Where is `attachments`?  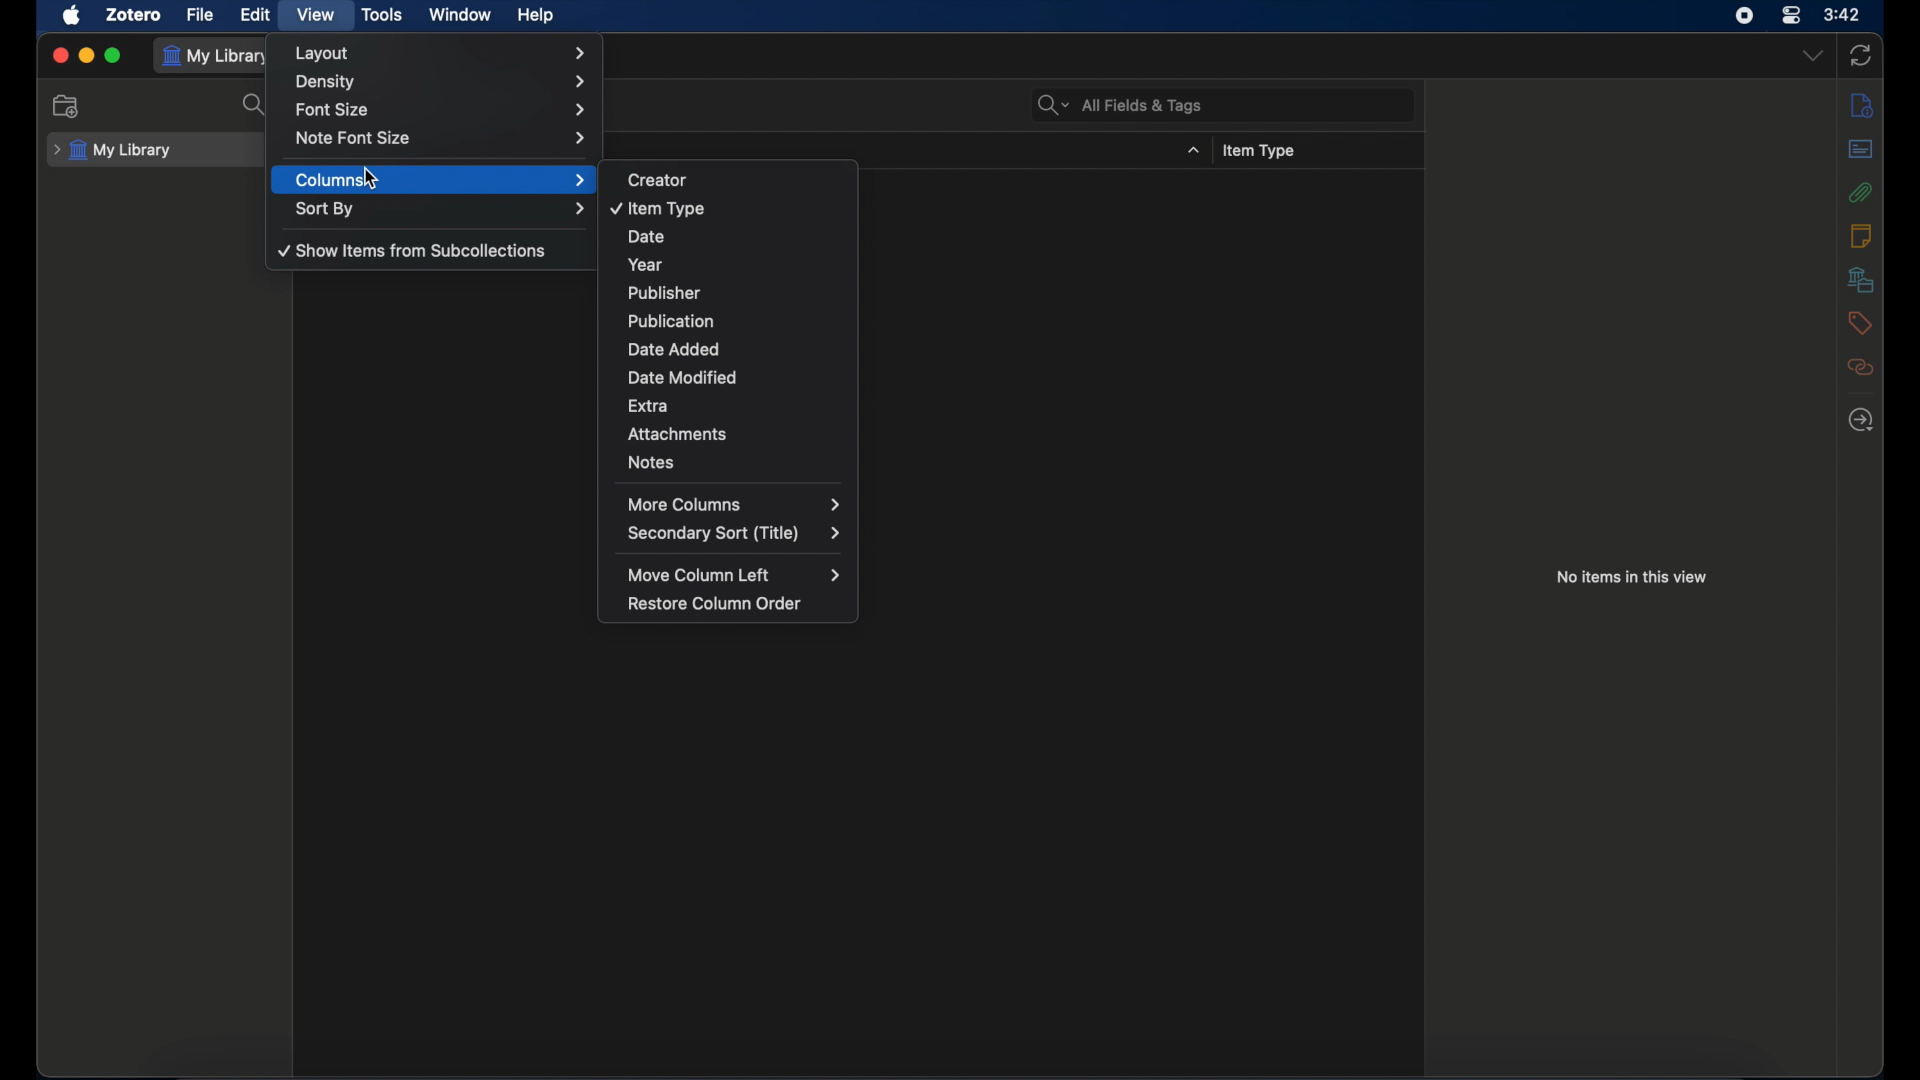
attachments is located at coordinates (1860, 192).